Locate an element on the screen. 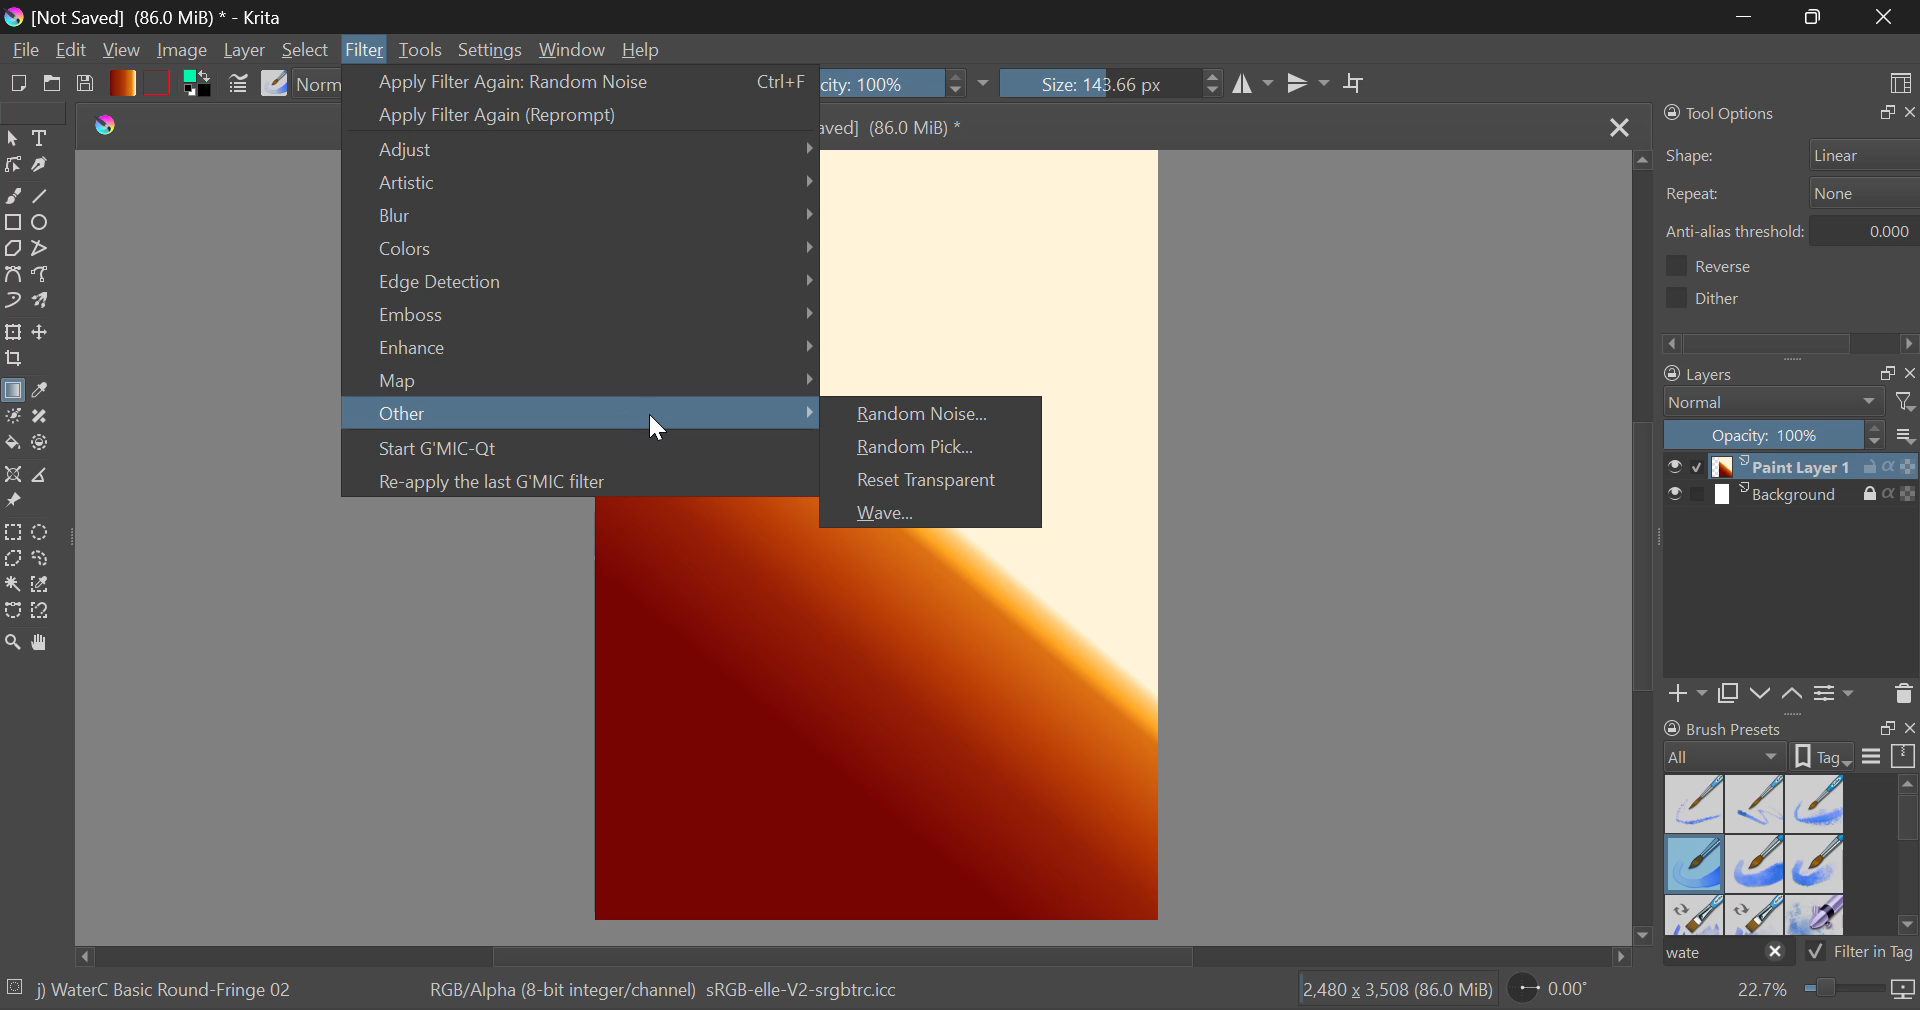 The height and width of the screenshot is (1010, 1920). Freehand is located at coordinates (14, 196).